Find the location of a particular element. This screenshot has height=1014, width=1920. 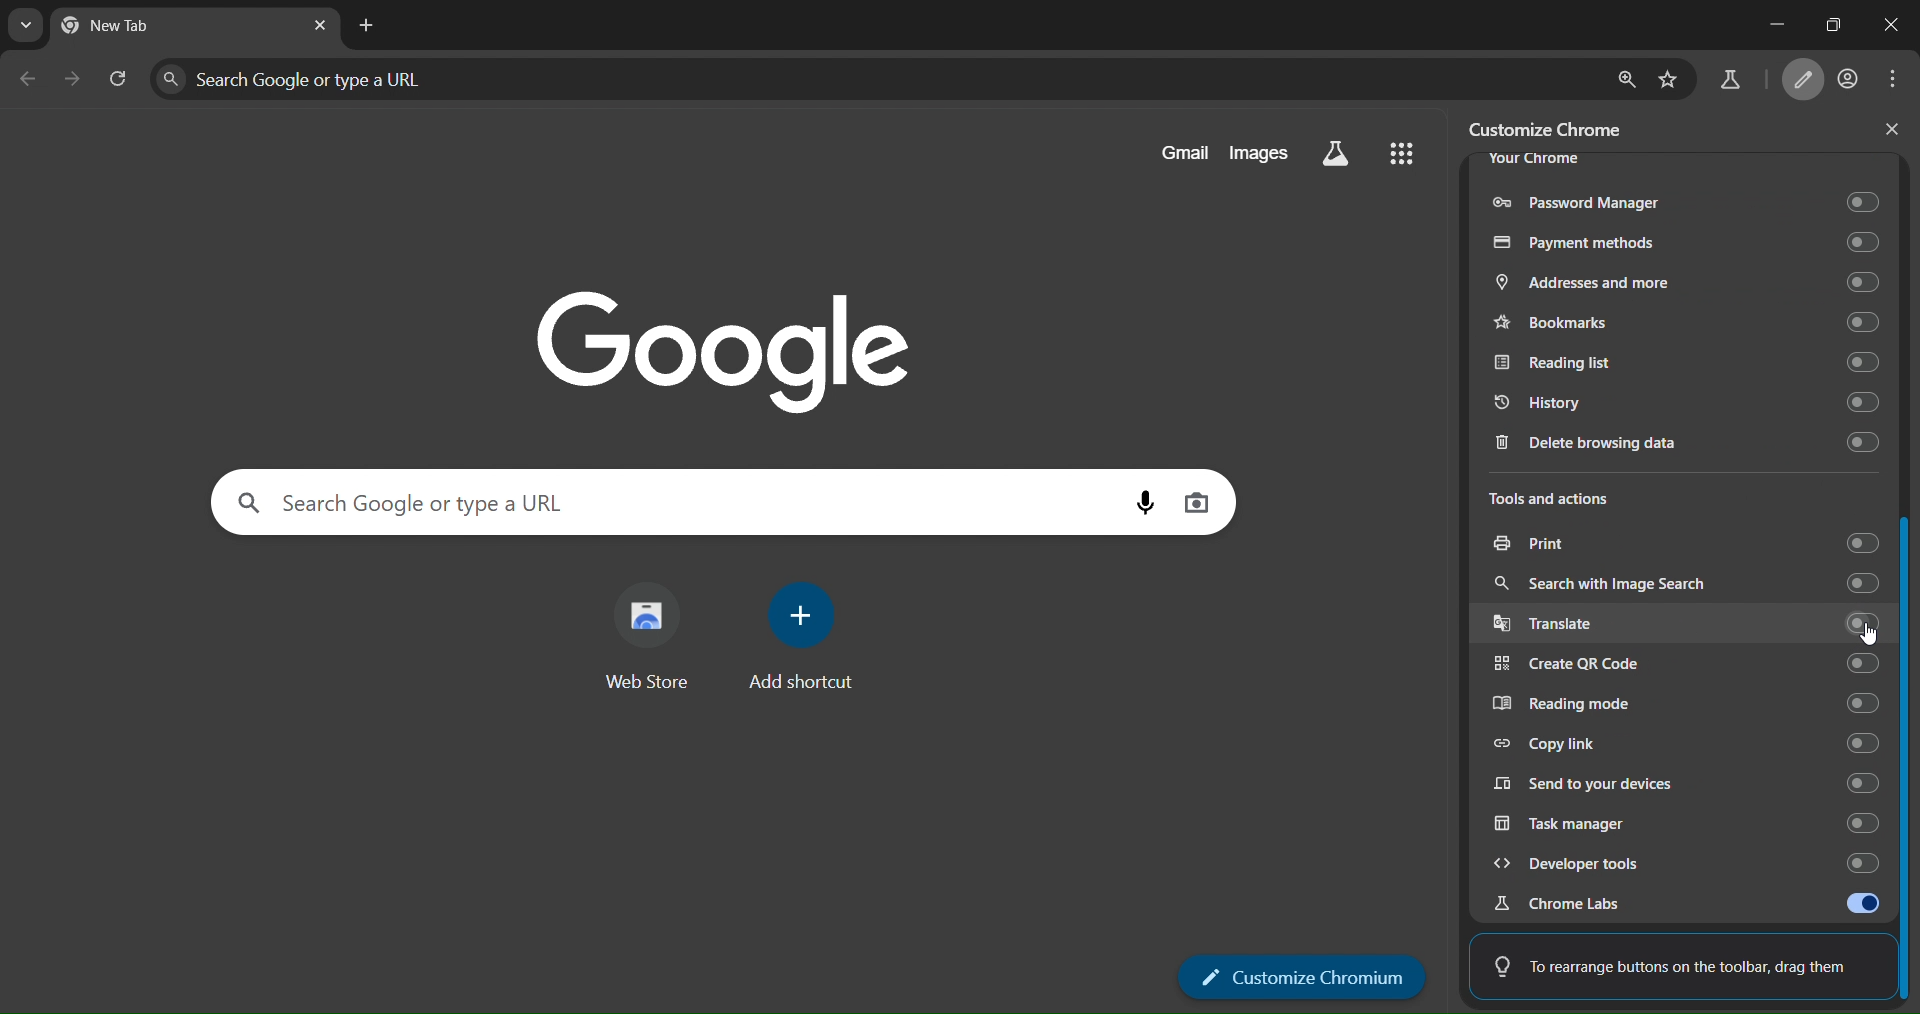

menu is located at coordinates (1894, 80).